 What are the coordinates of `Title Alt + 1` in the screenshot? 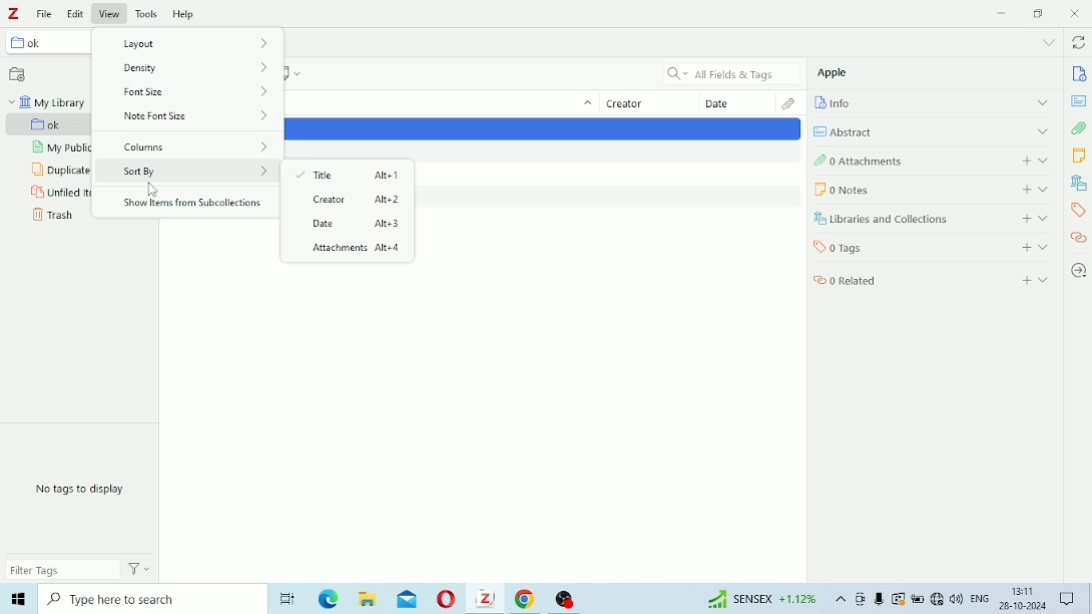 It's located at (351, 174).